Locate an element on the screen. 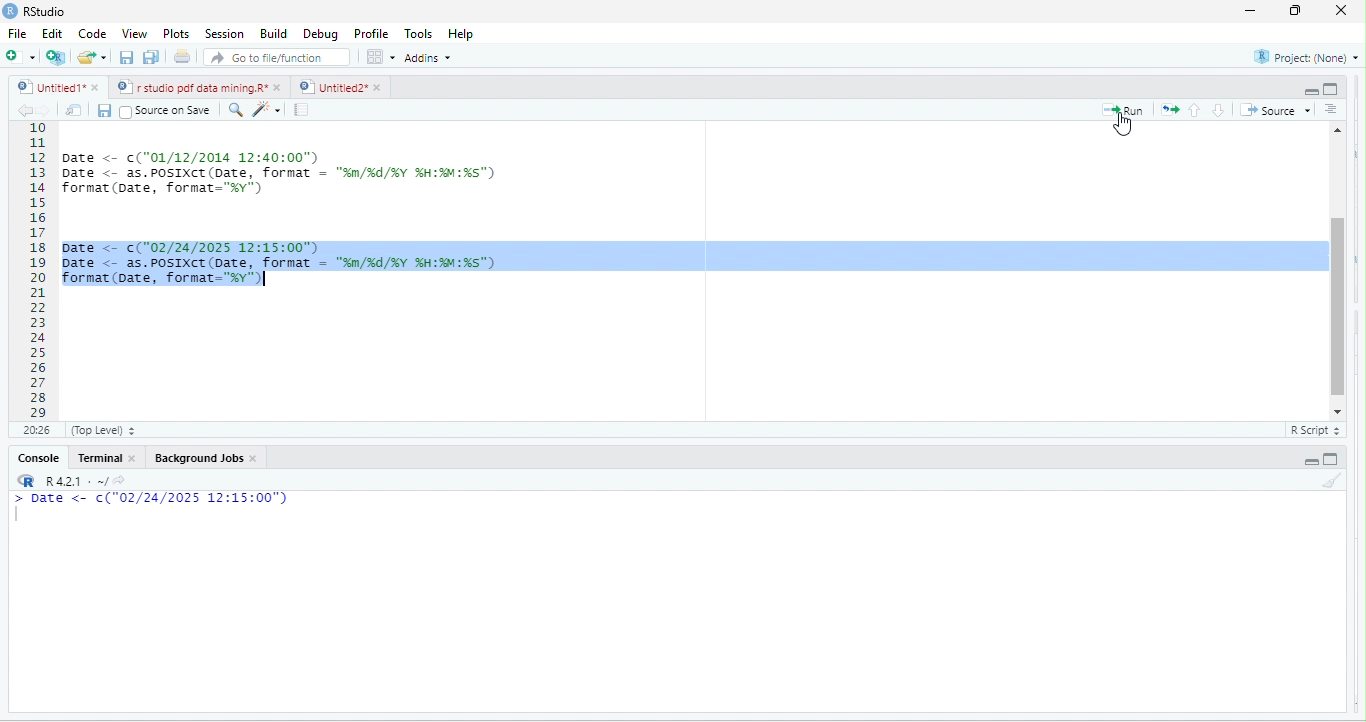  Help is located at coordinates (462, 35).